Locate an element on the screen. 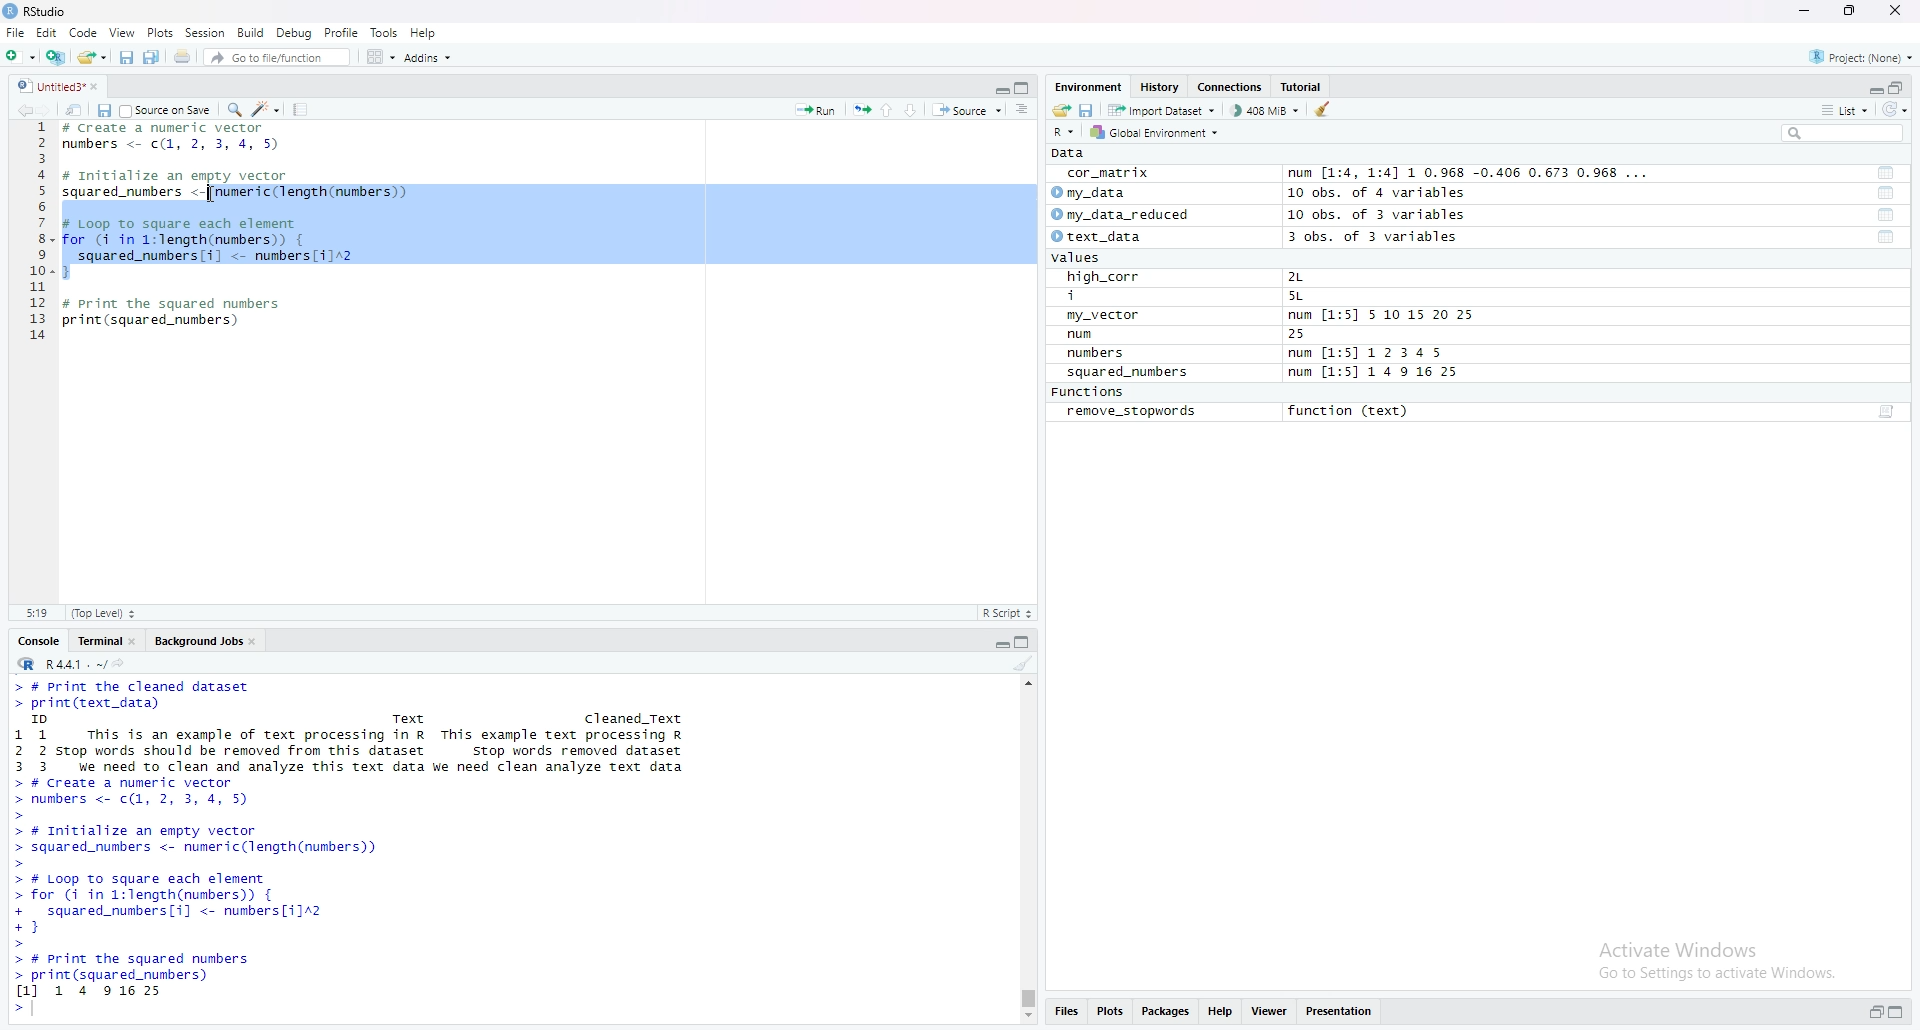  maximize is located at coordinates (1851, 11).